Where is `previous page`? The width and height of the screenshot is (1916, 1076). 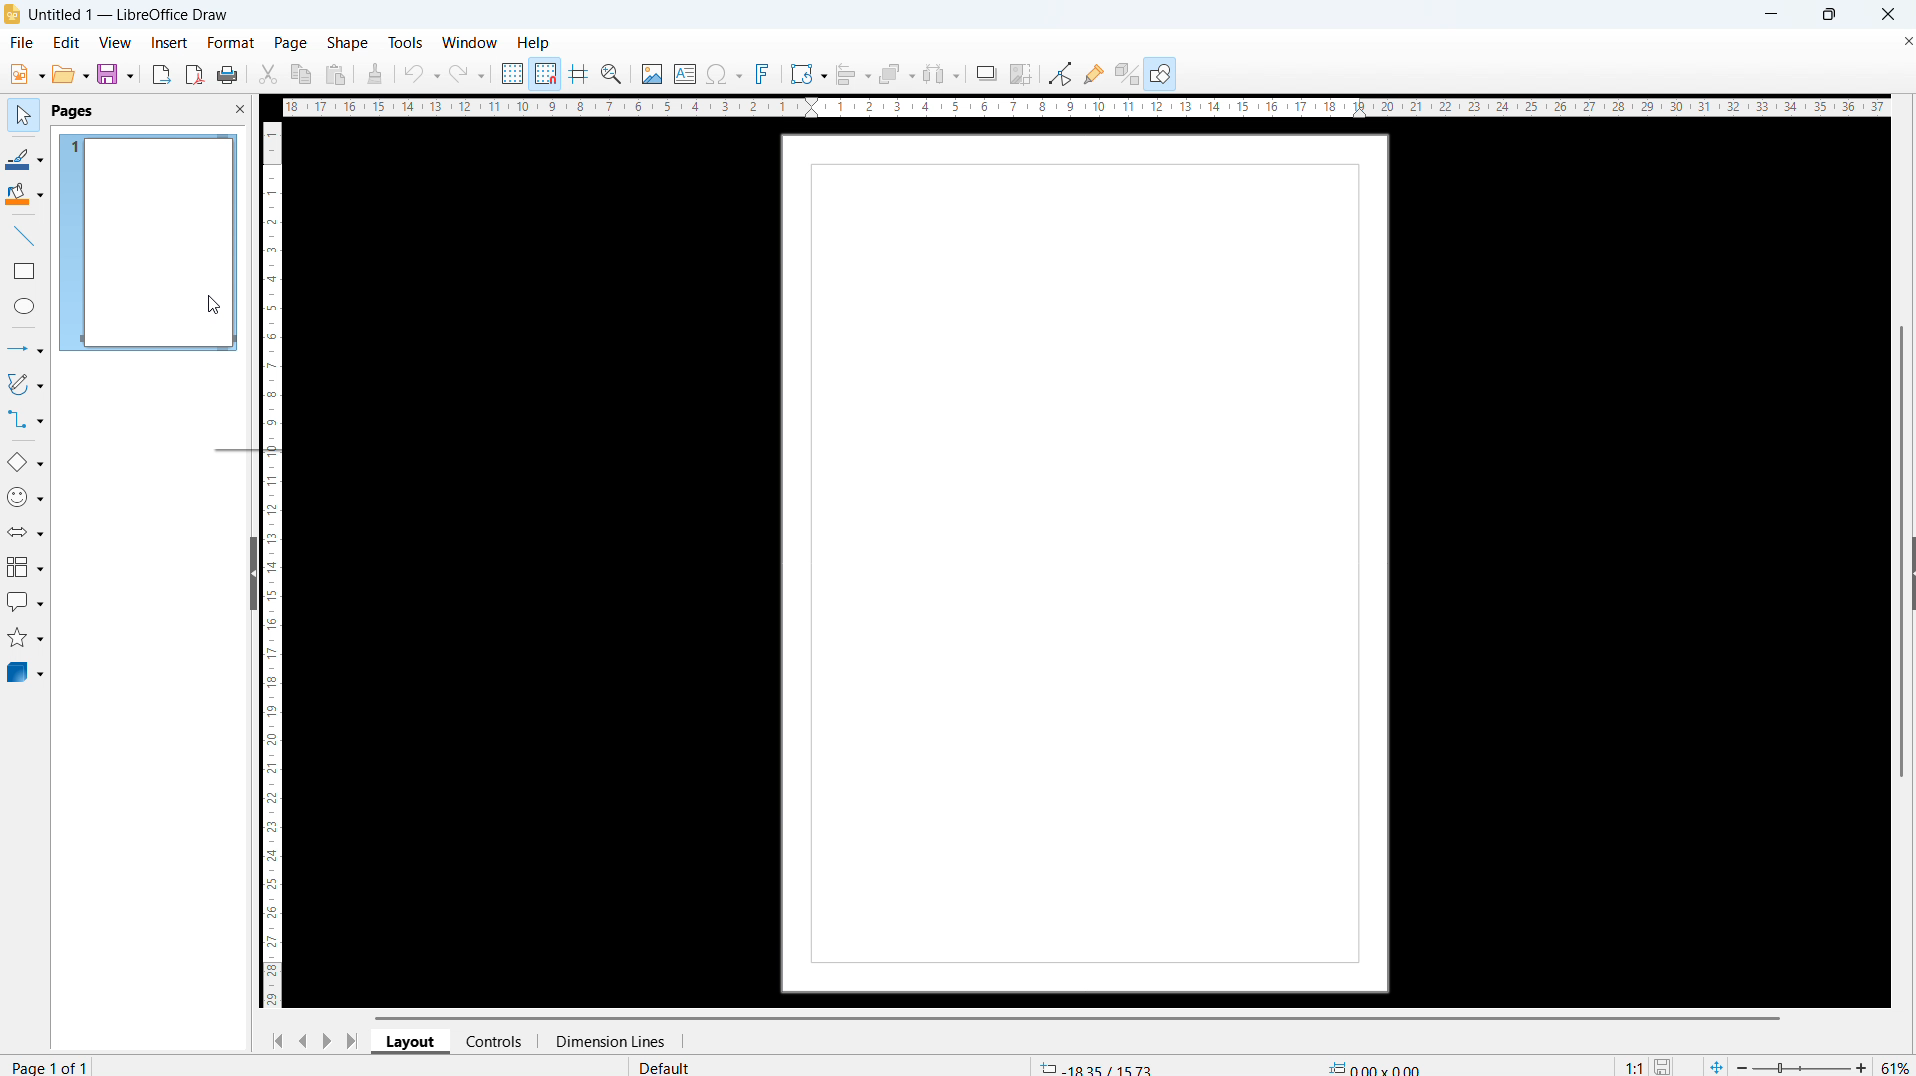 previous page is located at coordinates (301, 1040).